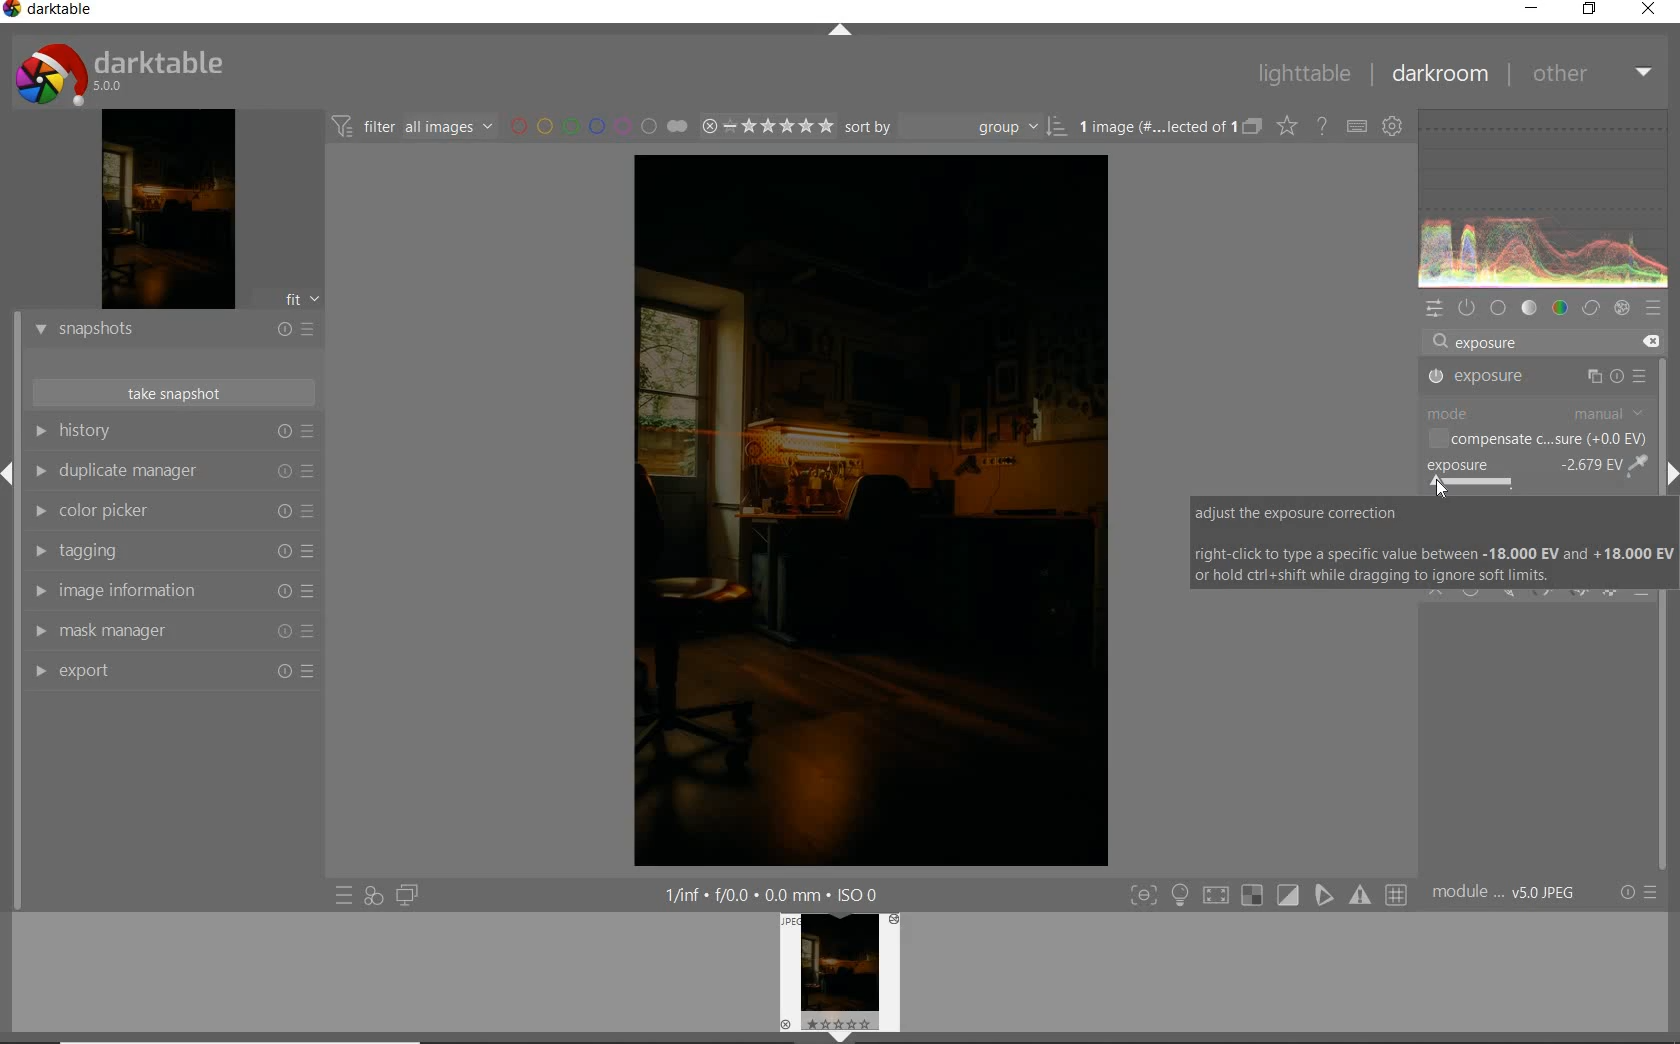 The width and height of the screenshot is (1680, 1044). I want to click on tone, so click(1529, 307).